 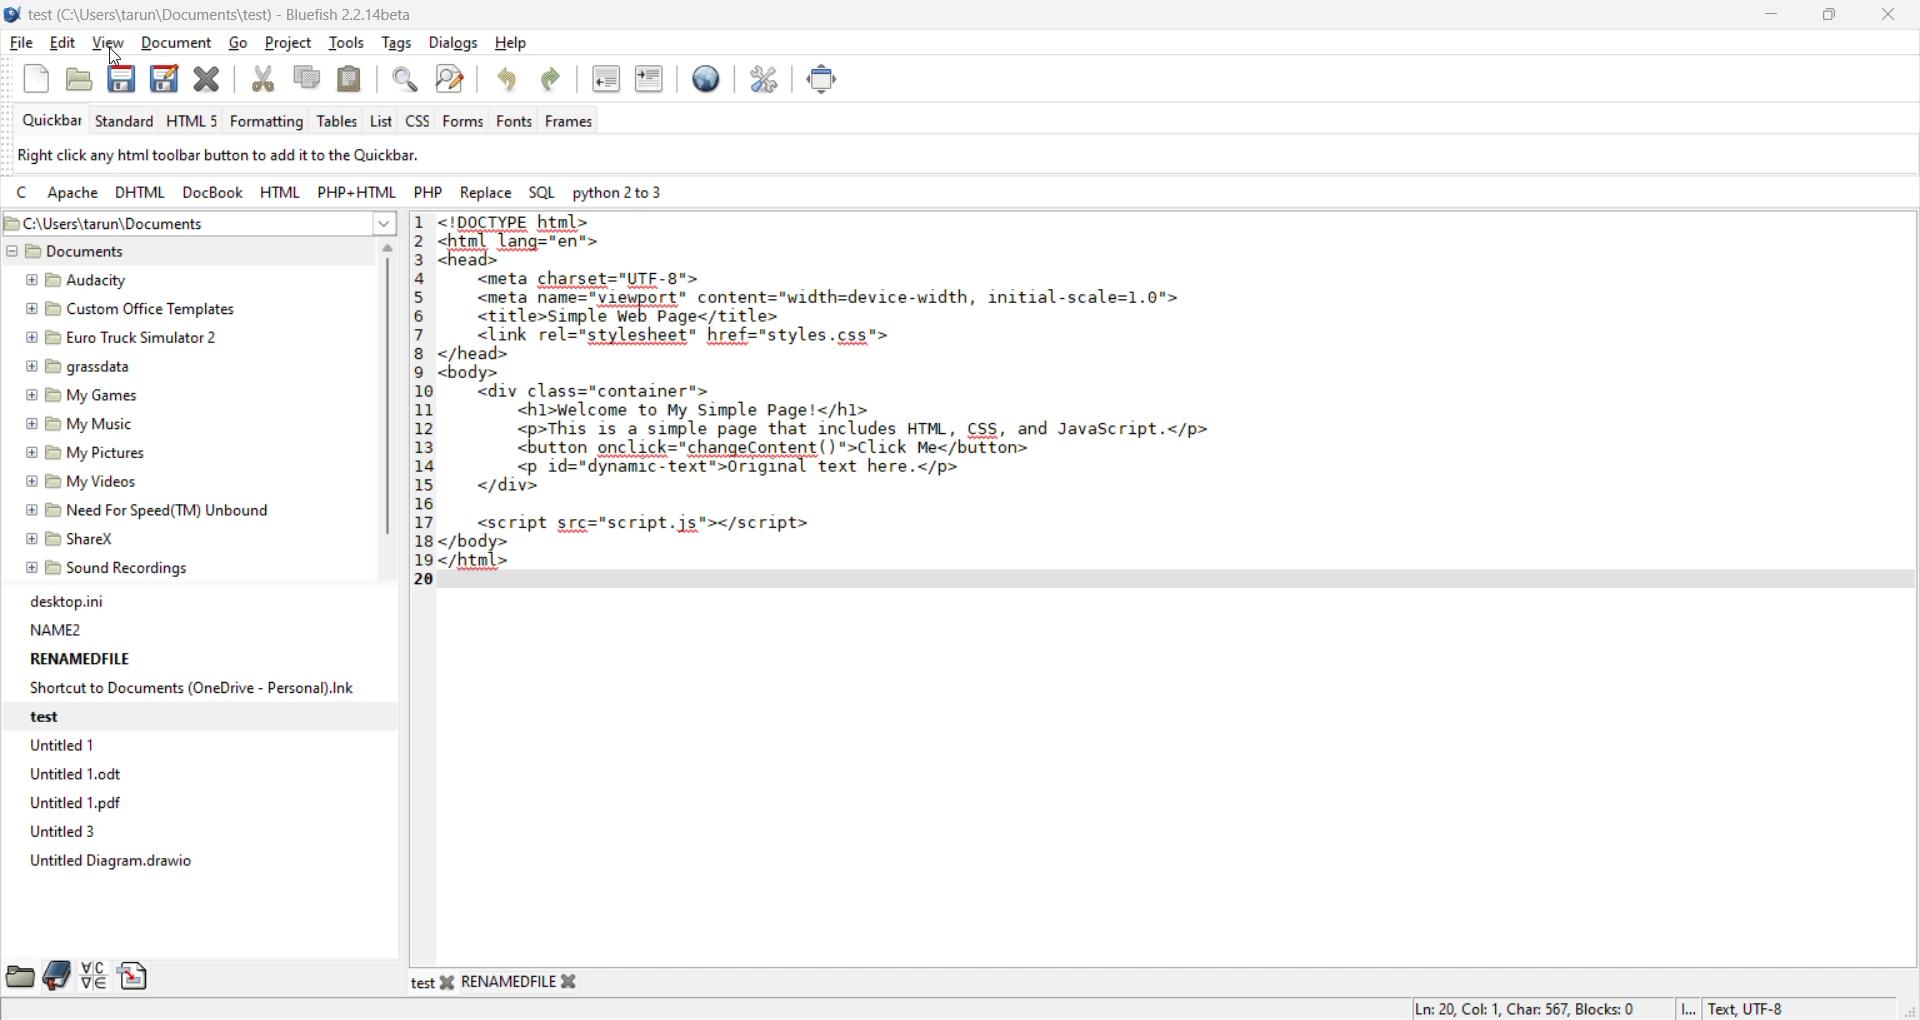 What do you see at coordinates (1774, 17) in the screenshot?
I see `minimize` at bounding box center [1774, 17].